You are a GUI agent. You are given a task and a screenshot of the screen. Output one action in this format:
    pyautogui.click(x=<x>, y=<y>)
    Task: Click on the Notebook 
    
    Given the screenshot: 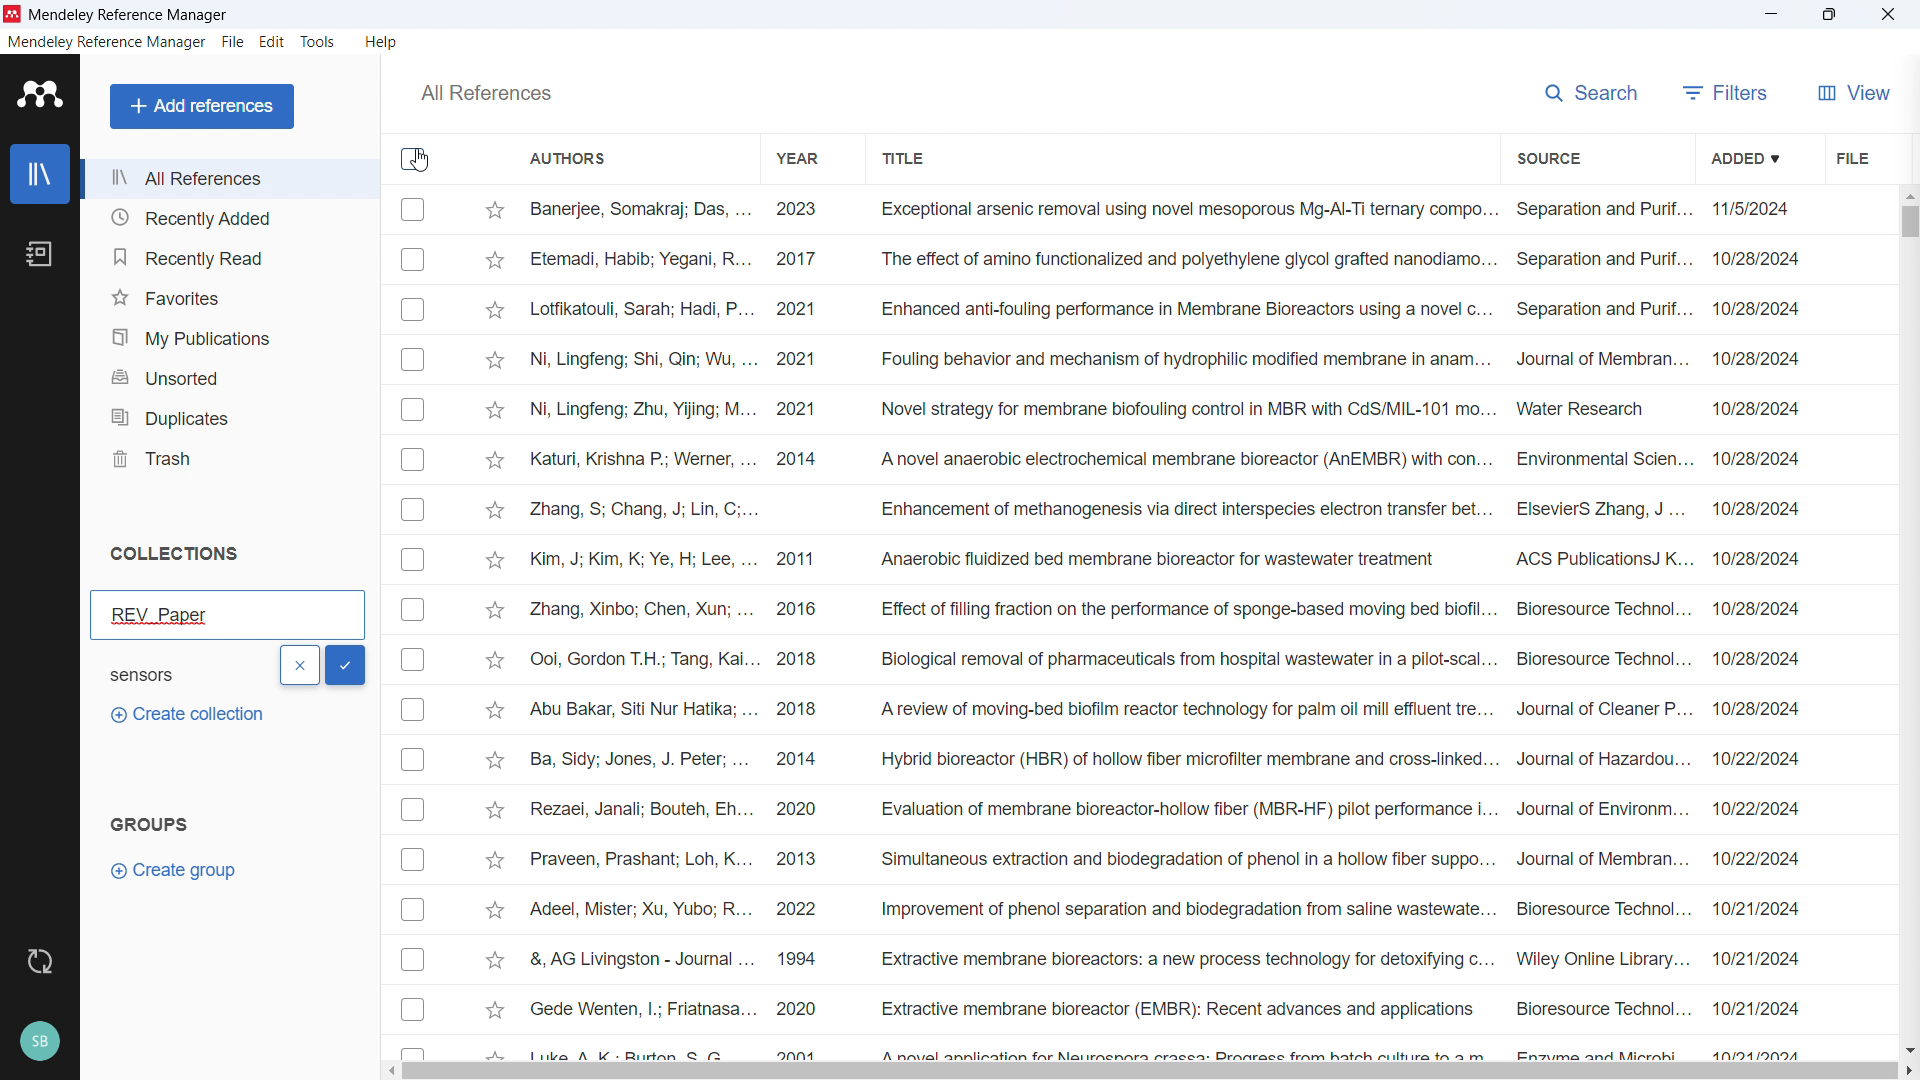 What is the action you would take?
    pyautogui.click(x=39, y=255)
    